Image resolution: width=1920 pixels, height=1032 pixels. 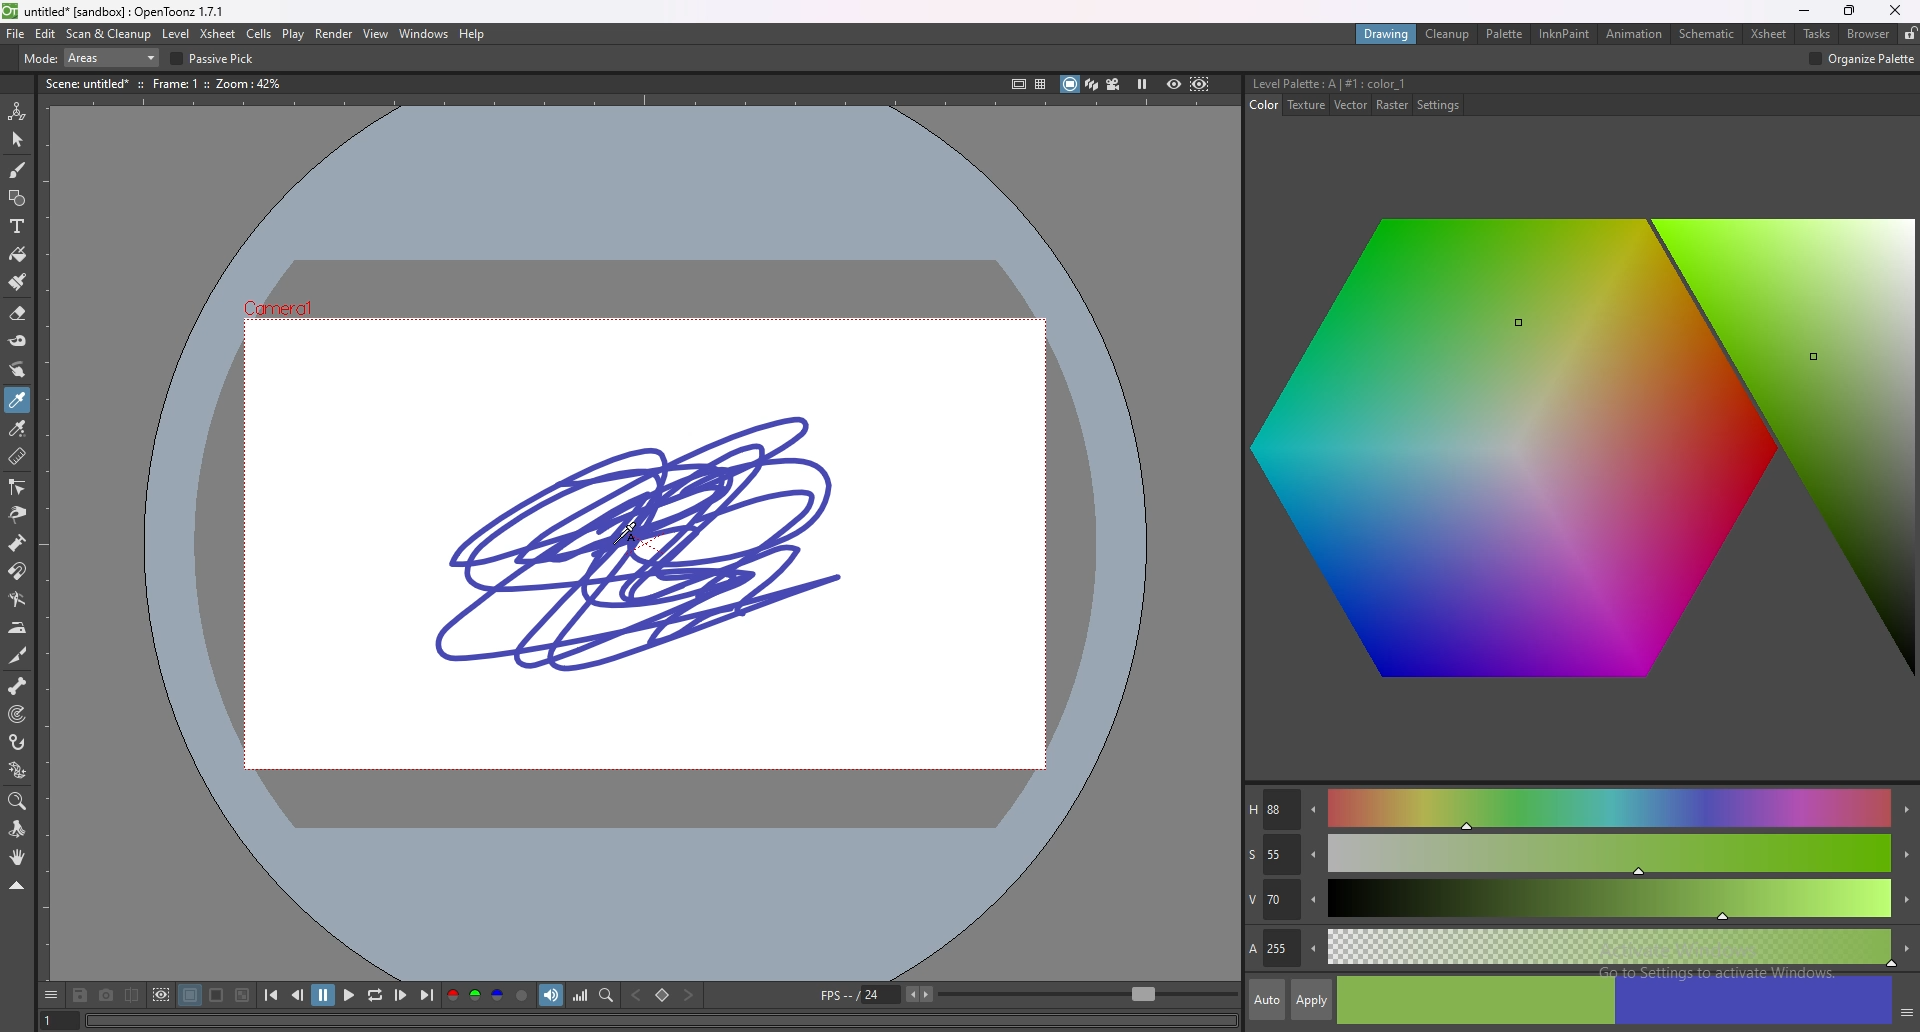 What do you see at coordinates (374, 995) in the screenshot?
I see `loop` at bounding box center [374, 995].